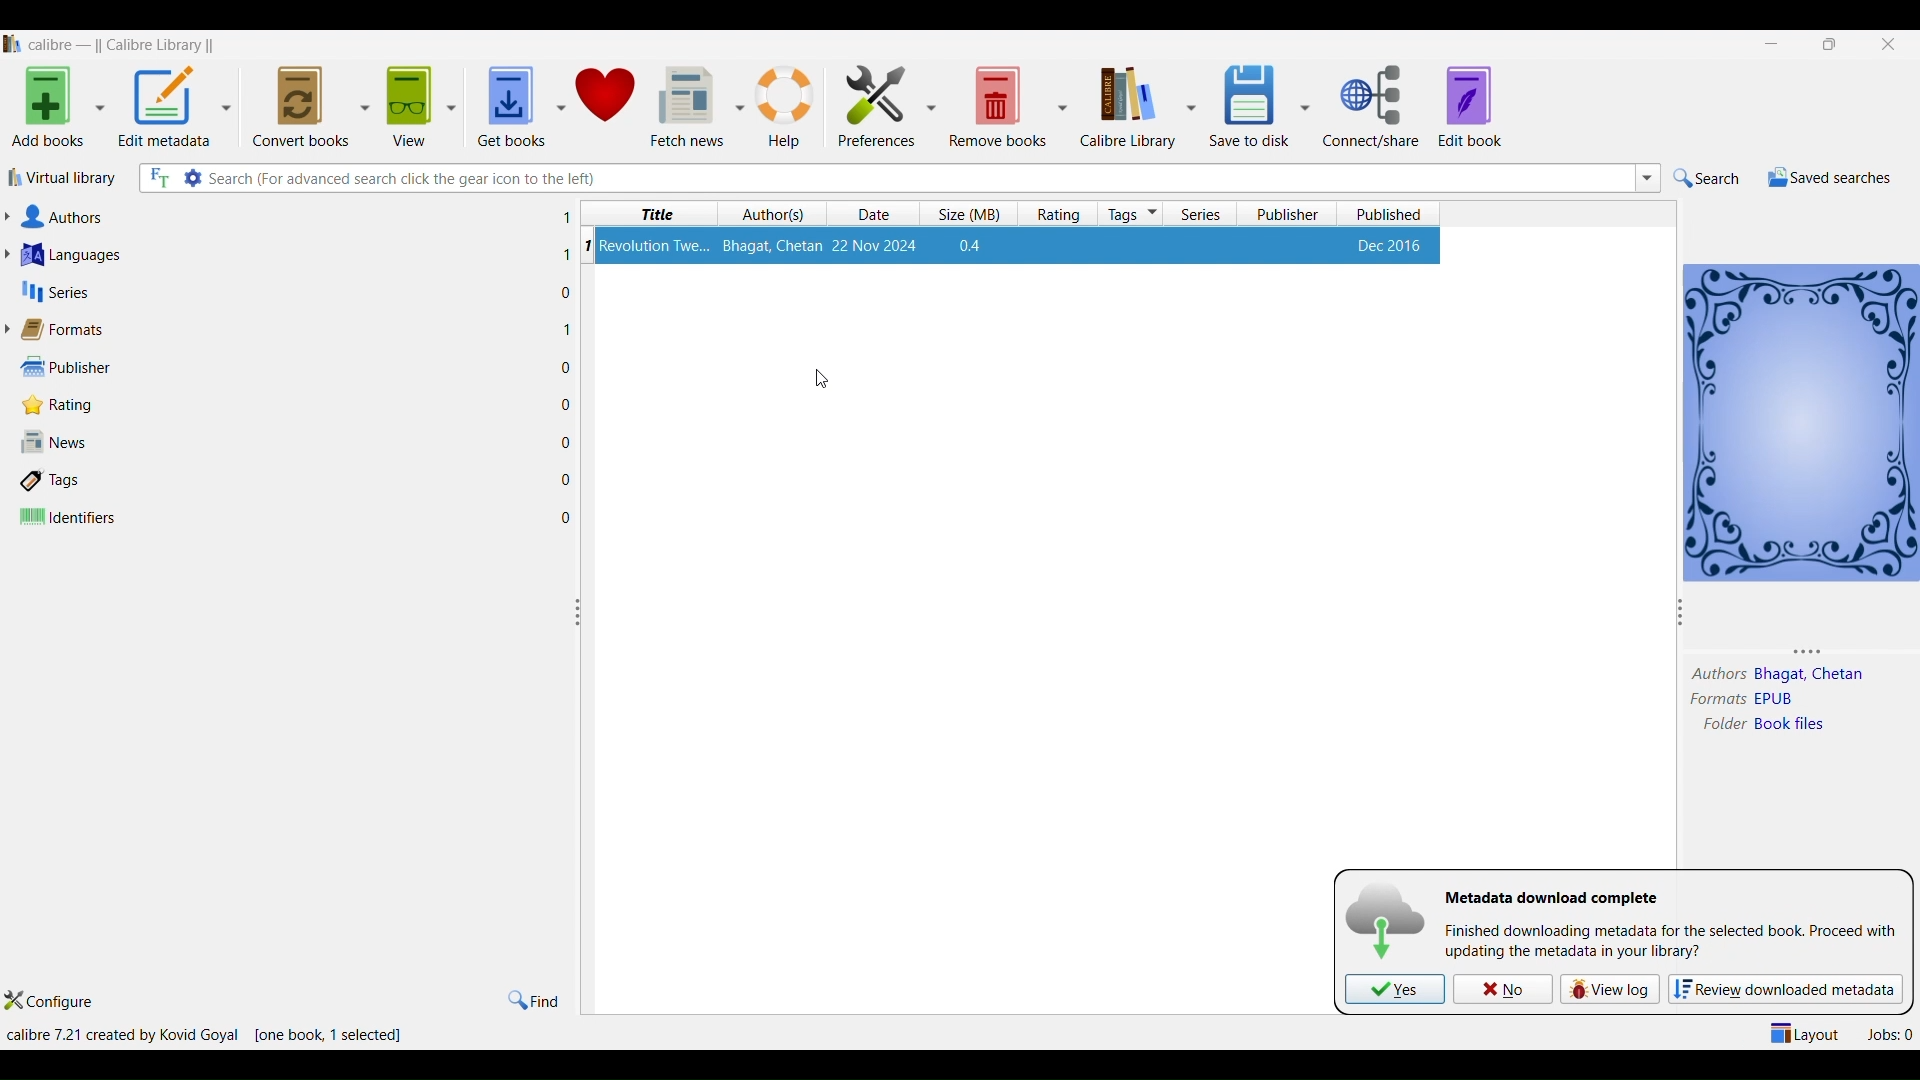 This screenshot has width=1920, height=1080. What do you see at coordinates (455, 100) in the screenshot?
I see `view options dropdown button` at bounding box center [455, 100].